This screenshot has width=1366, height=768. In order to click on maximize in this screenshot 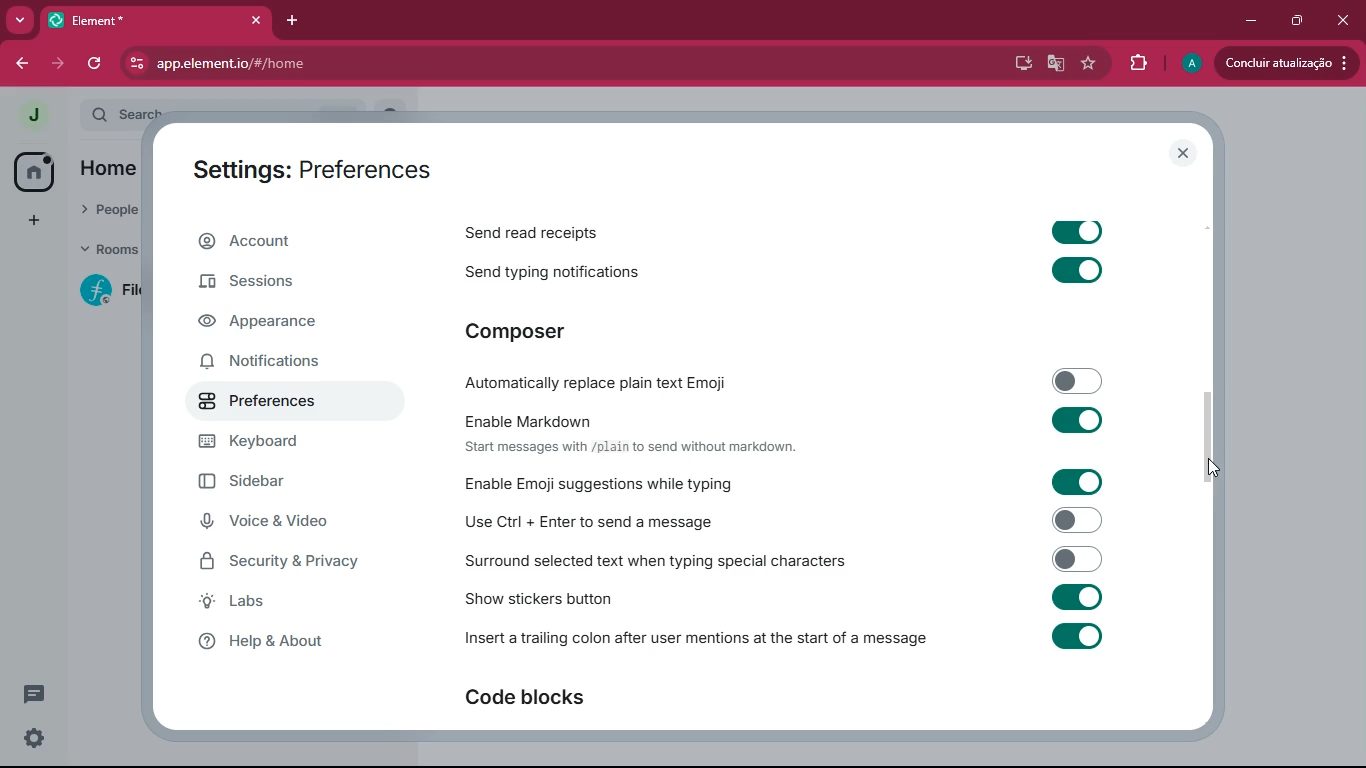, I will do `click(1299, 22)`.